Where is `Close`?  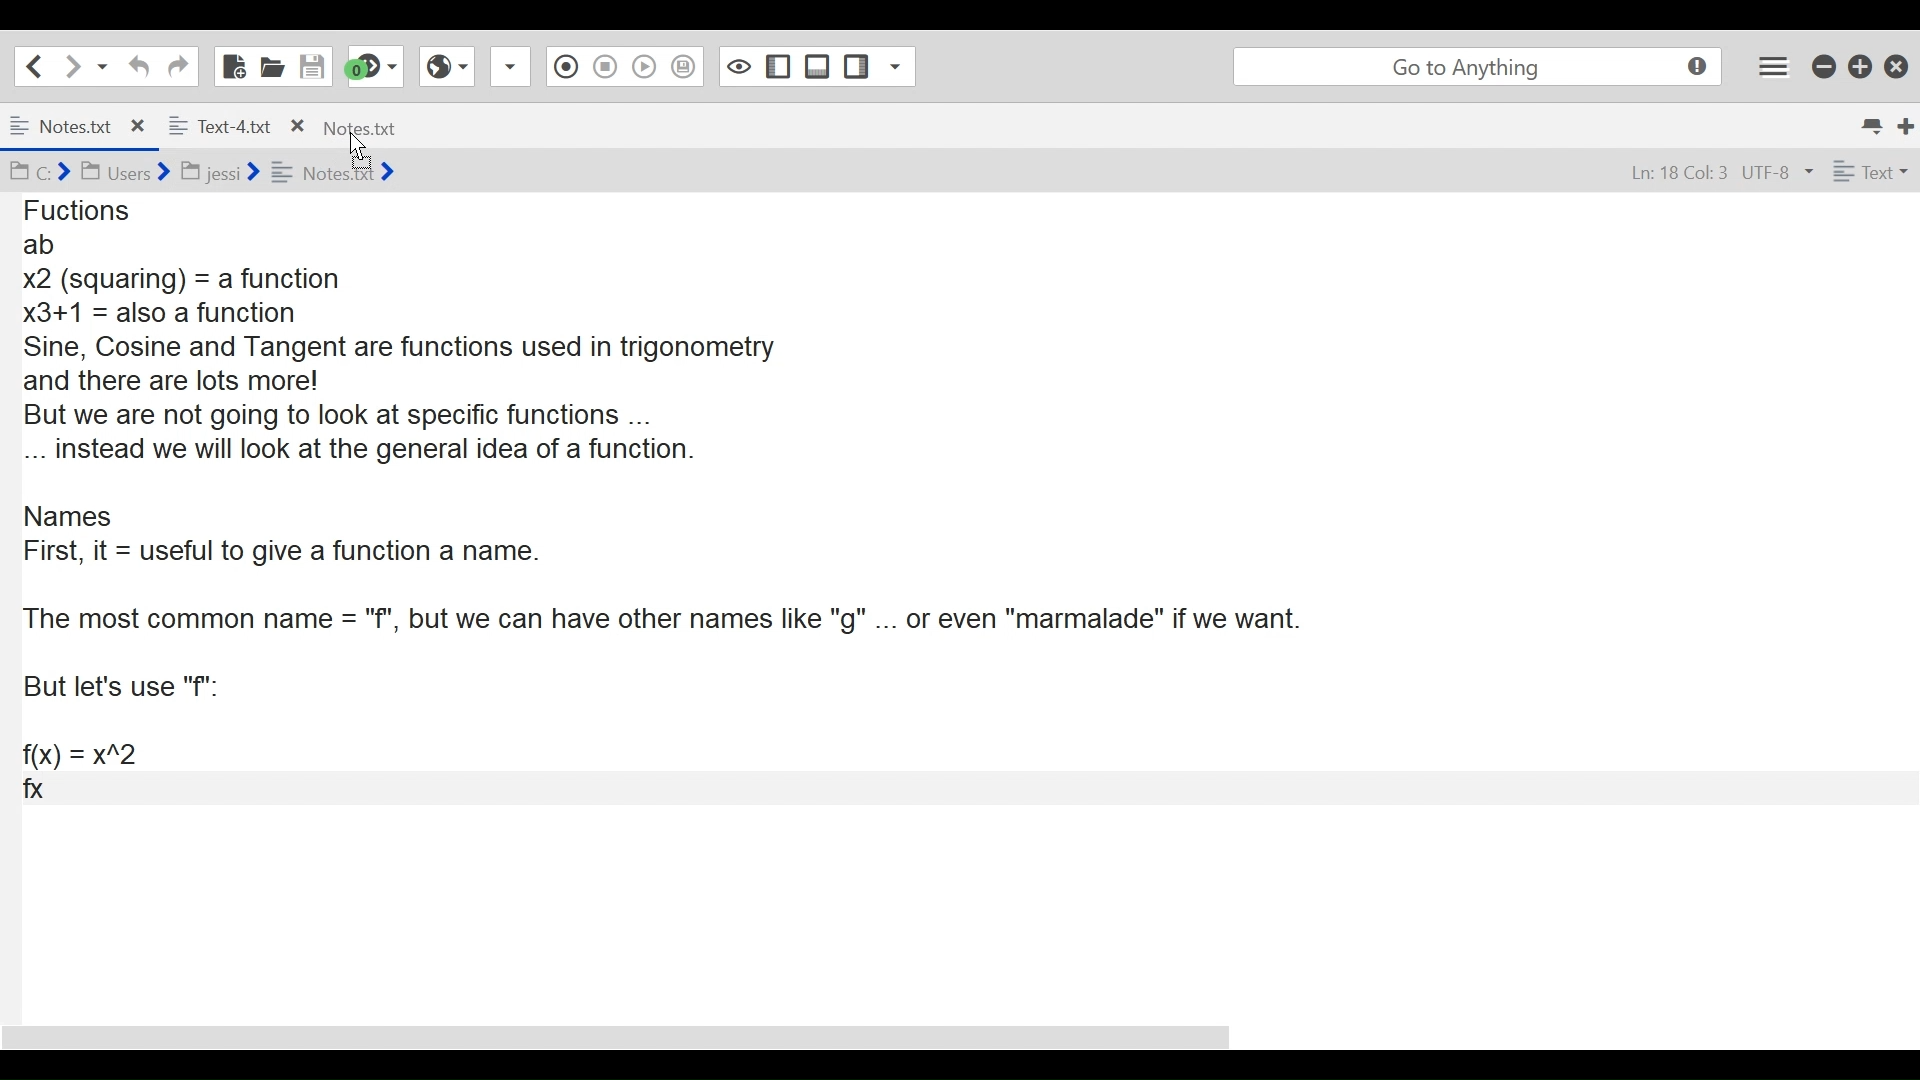
Close is located at coordinates (1895, 65).